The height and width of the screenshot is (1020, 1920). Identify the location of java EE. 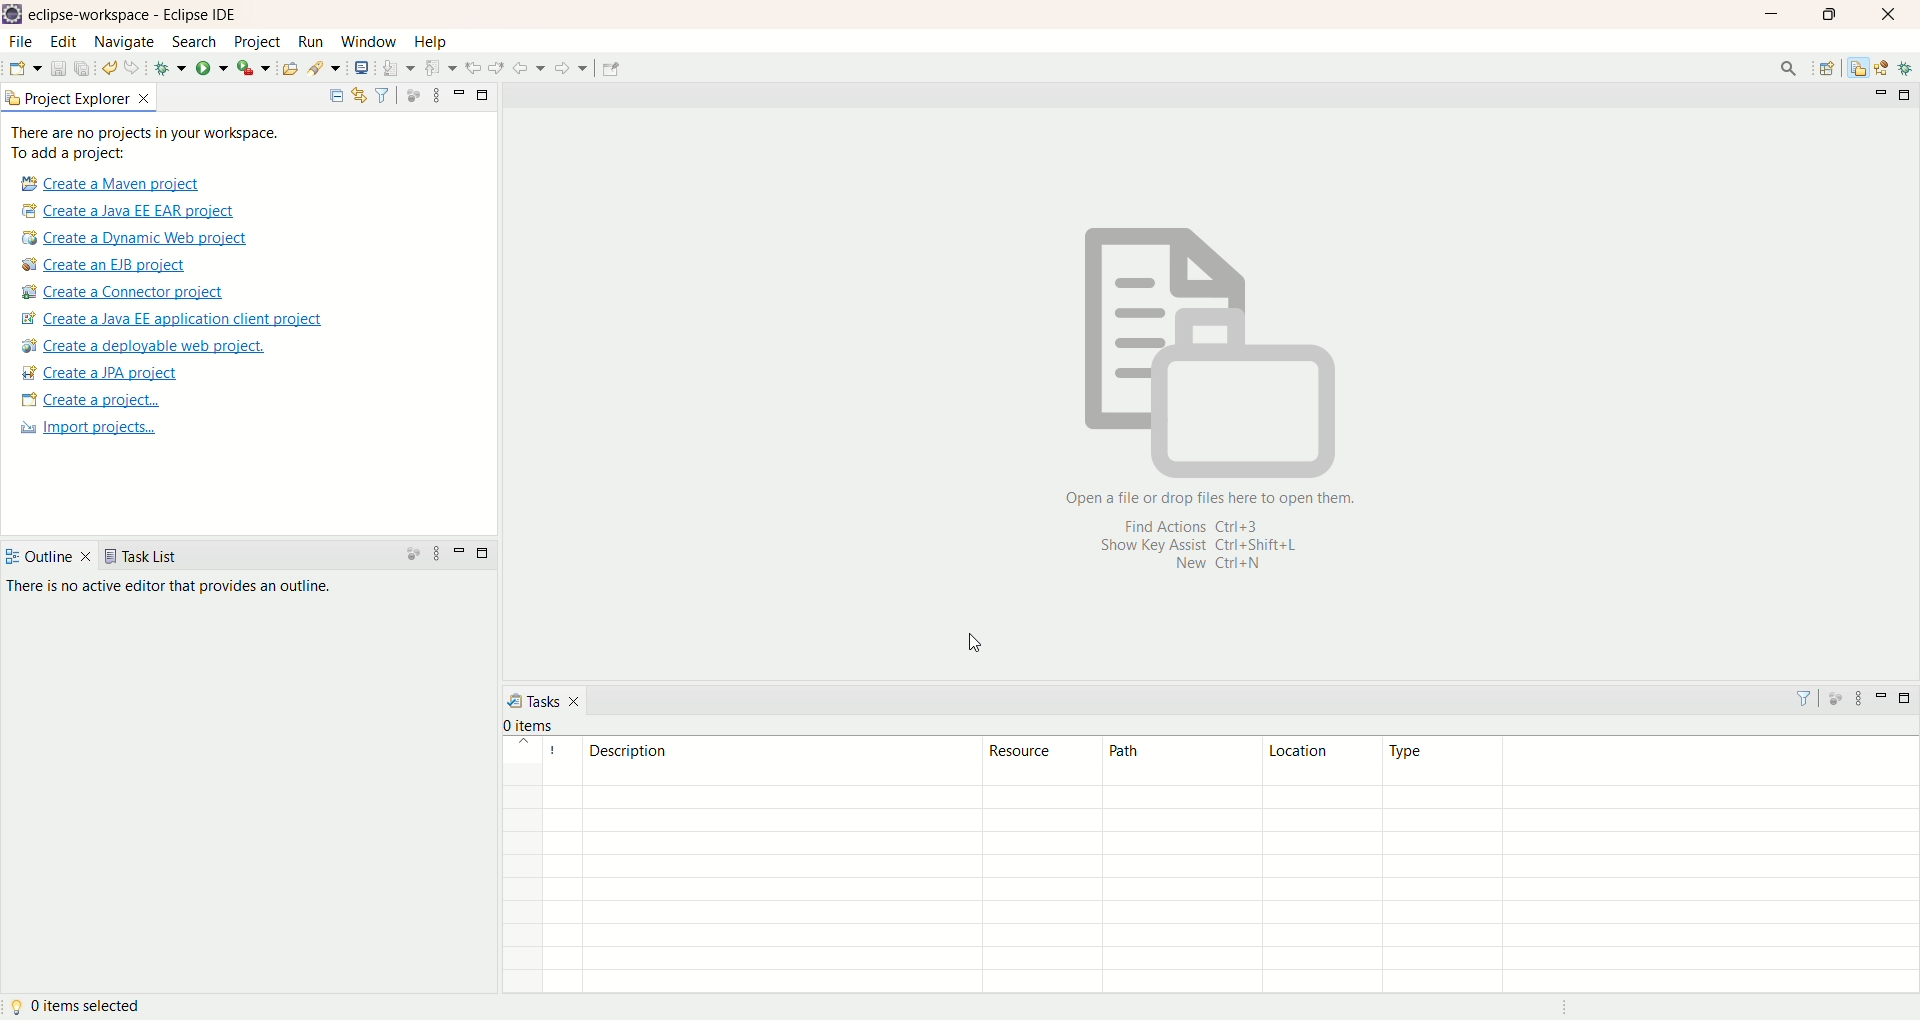
(1885, 66).